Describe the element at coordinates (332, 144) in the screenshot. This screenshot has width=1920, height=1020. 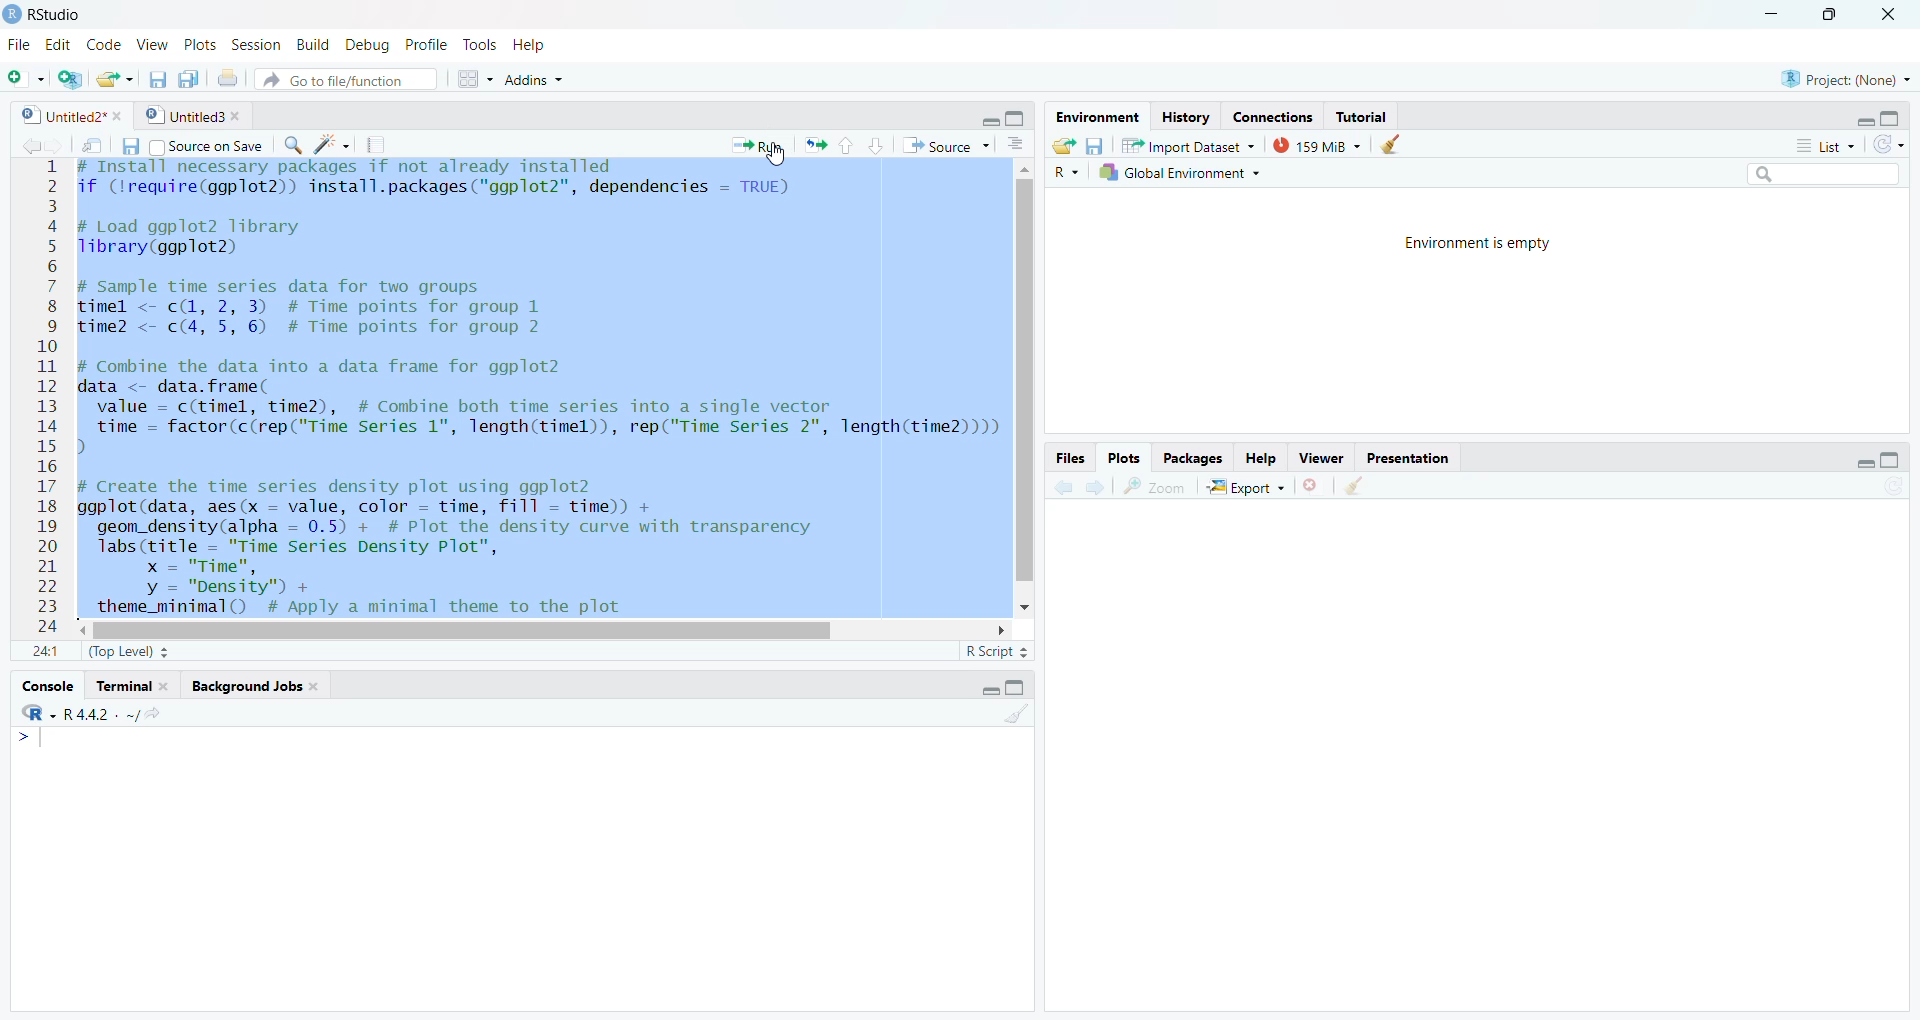
I see `Code Tools` at that location.